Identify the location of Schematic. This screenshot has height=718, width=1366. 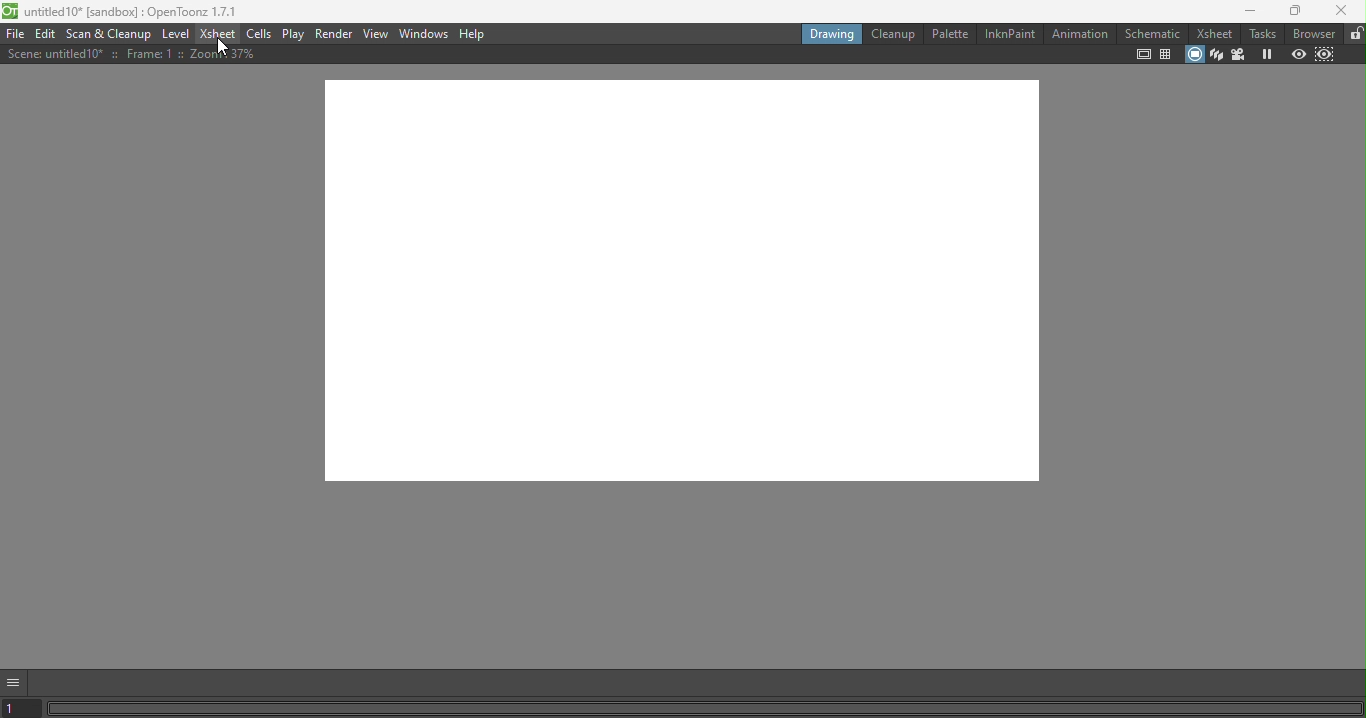
(1152, 34).